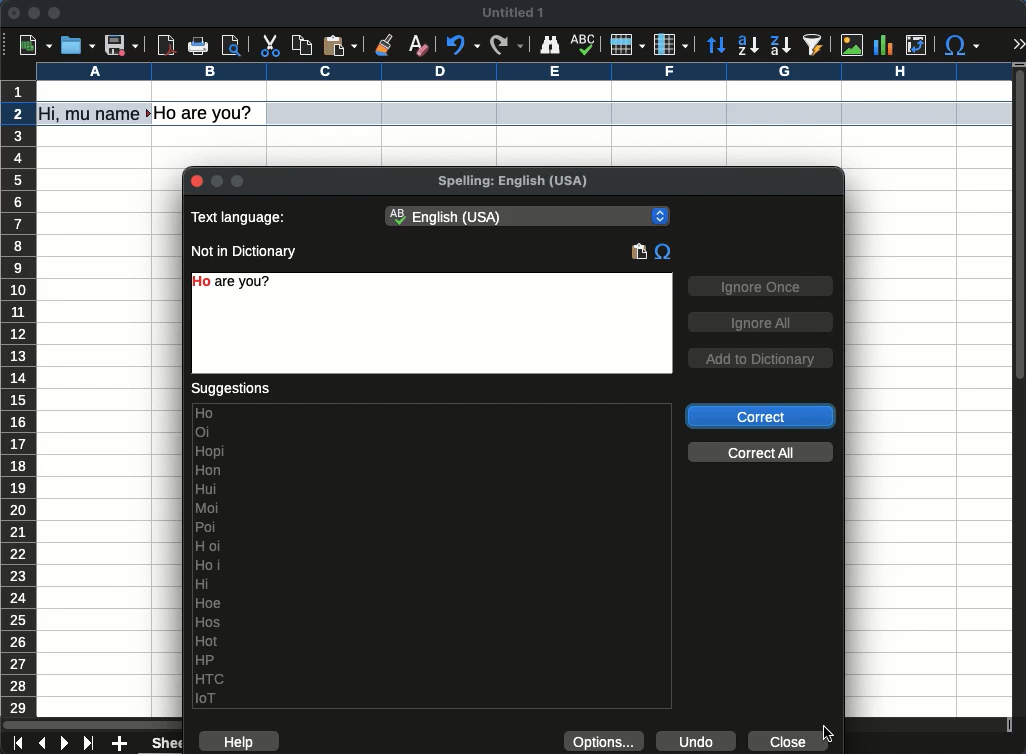 The width and height of the screenshot is (1026, 754). Describe the element at coordinates (794, 741) in the screenshot. I see `close` at that location.